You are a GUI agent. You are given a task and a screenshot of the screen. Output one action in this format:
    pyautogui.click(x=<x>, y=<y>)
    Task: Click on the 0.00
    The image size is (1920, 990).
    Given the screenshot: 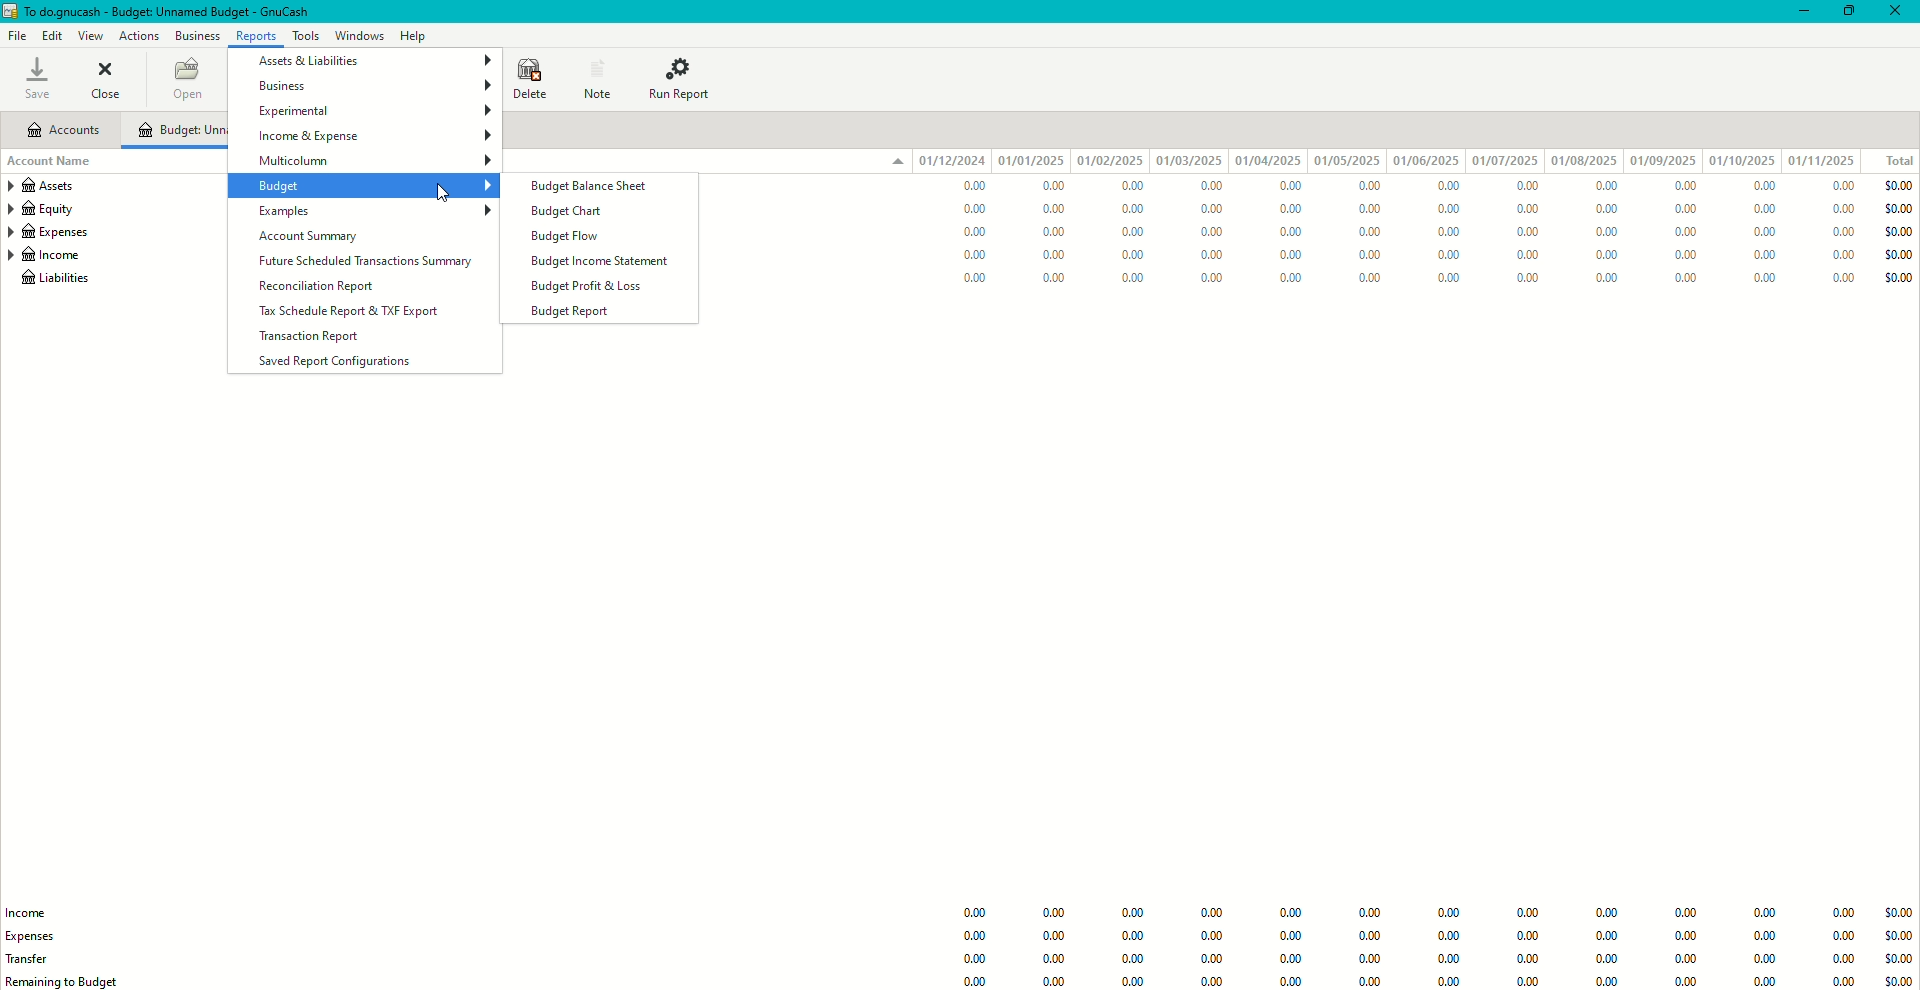 What is the action you would take?
    pyautogui.click(x=1201, y=187)
    